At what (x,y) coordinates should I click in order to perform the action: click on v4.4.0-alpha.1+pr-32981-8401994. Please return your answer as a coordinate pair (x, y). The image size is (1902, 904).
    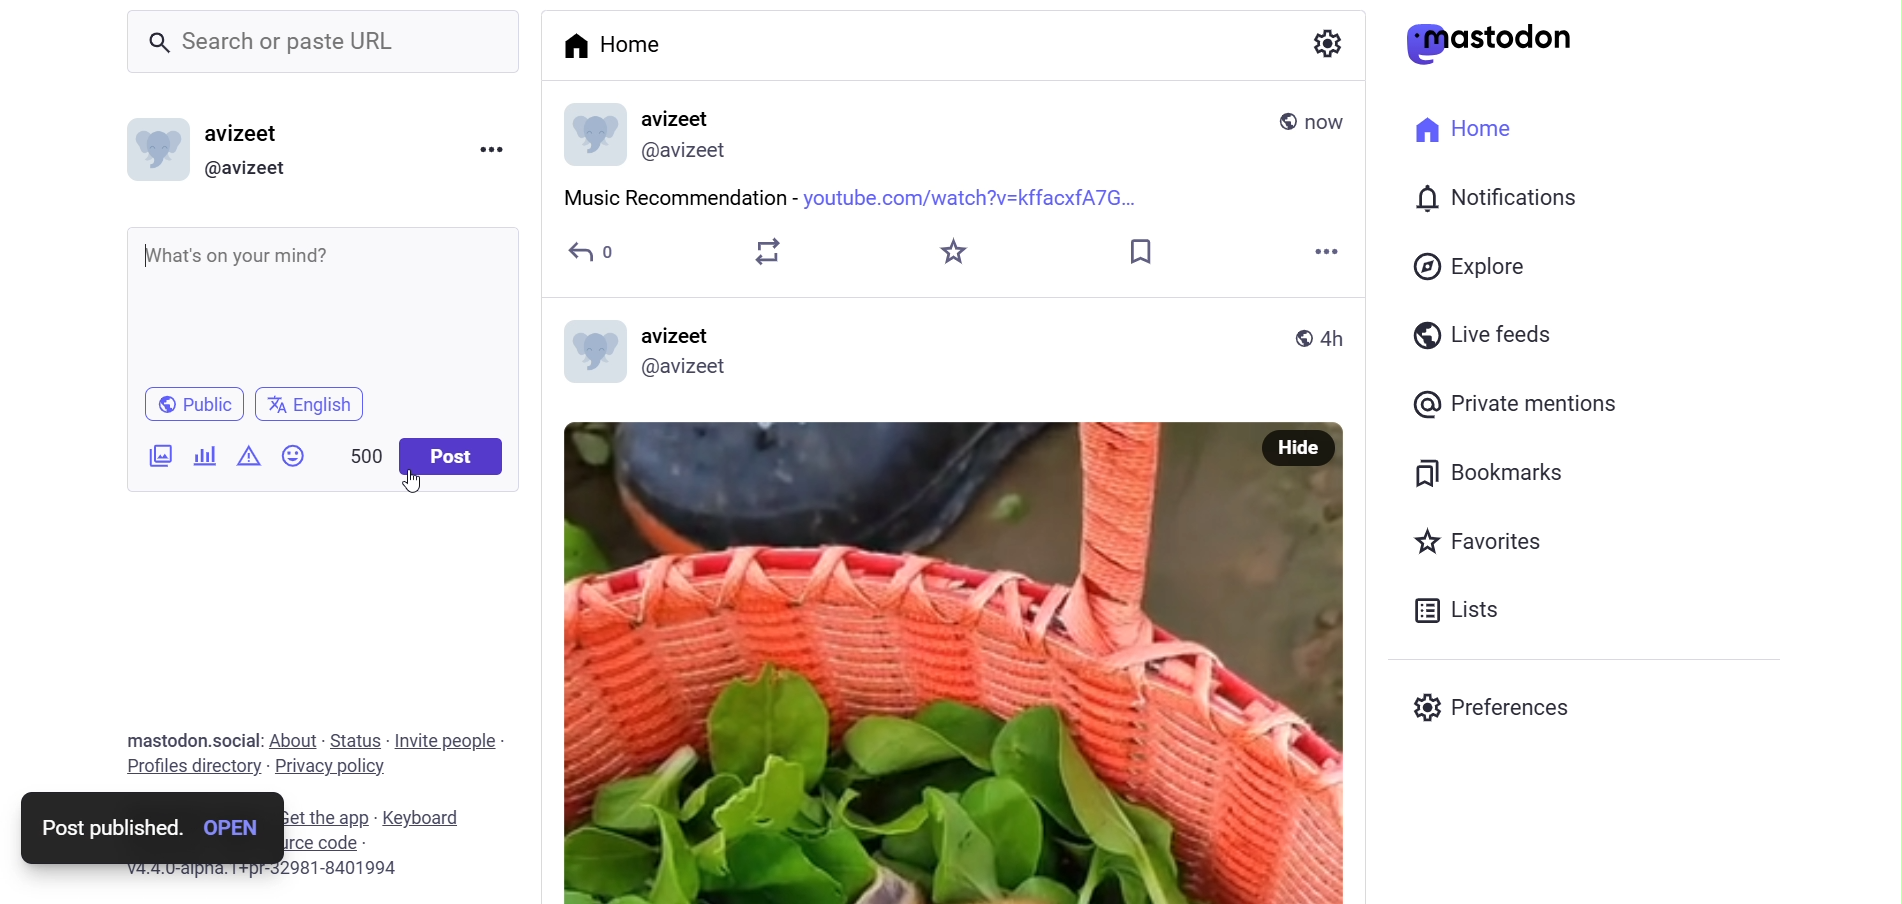
    Looking at the image, I should click on (250, 867).